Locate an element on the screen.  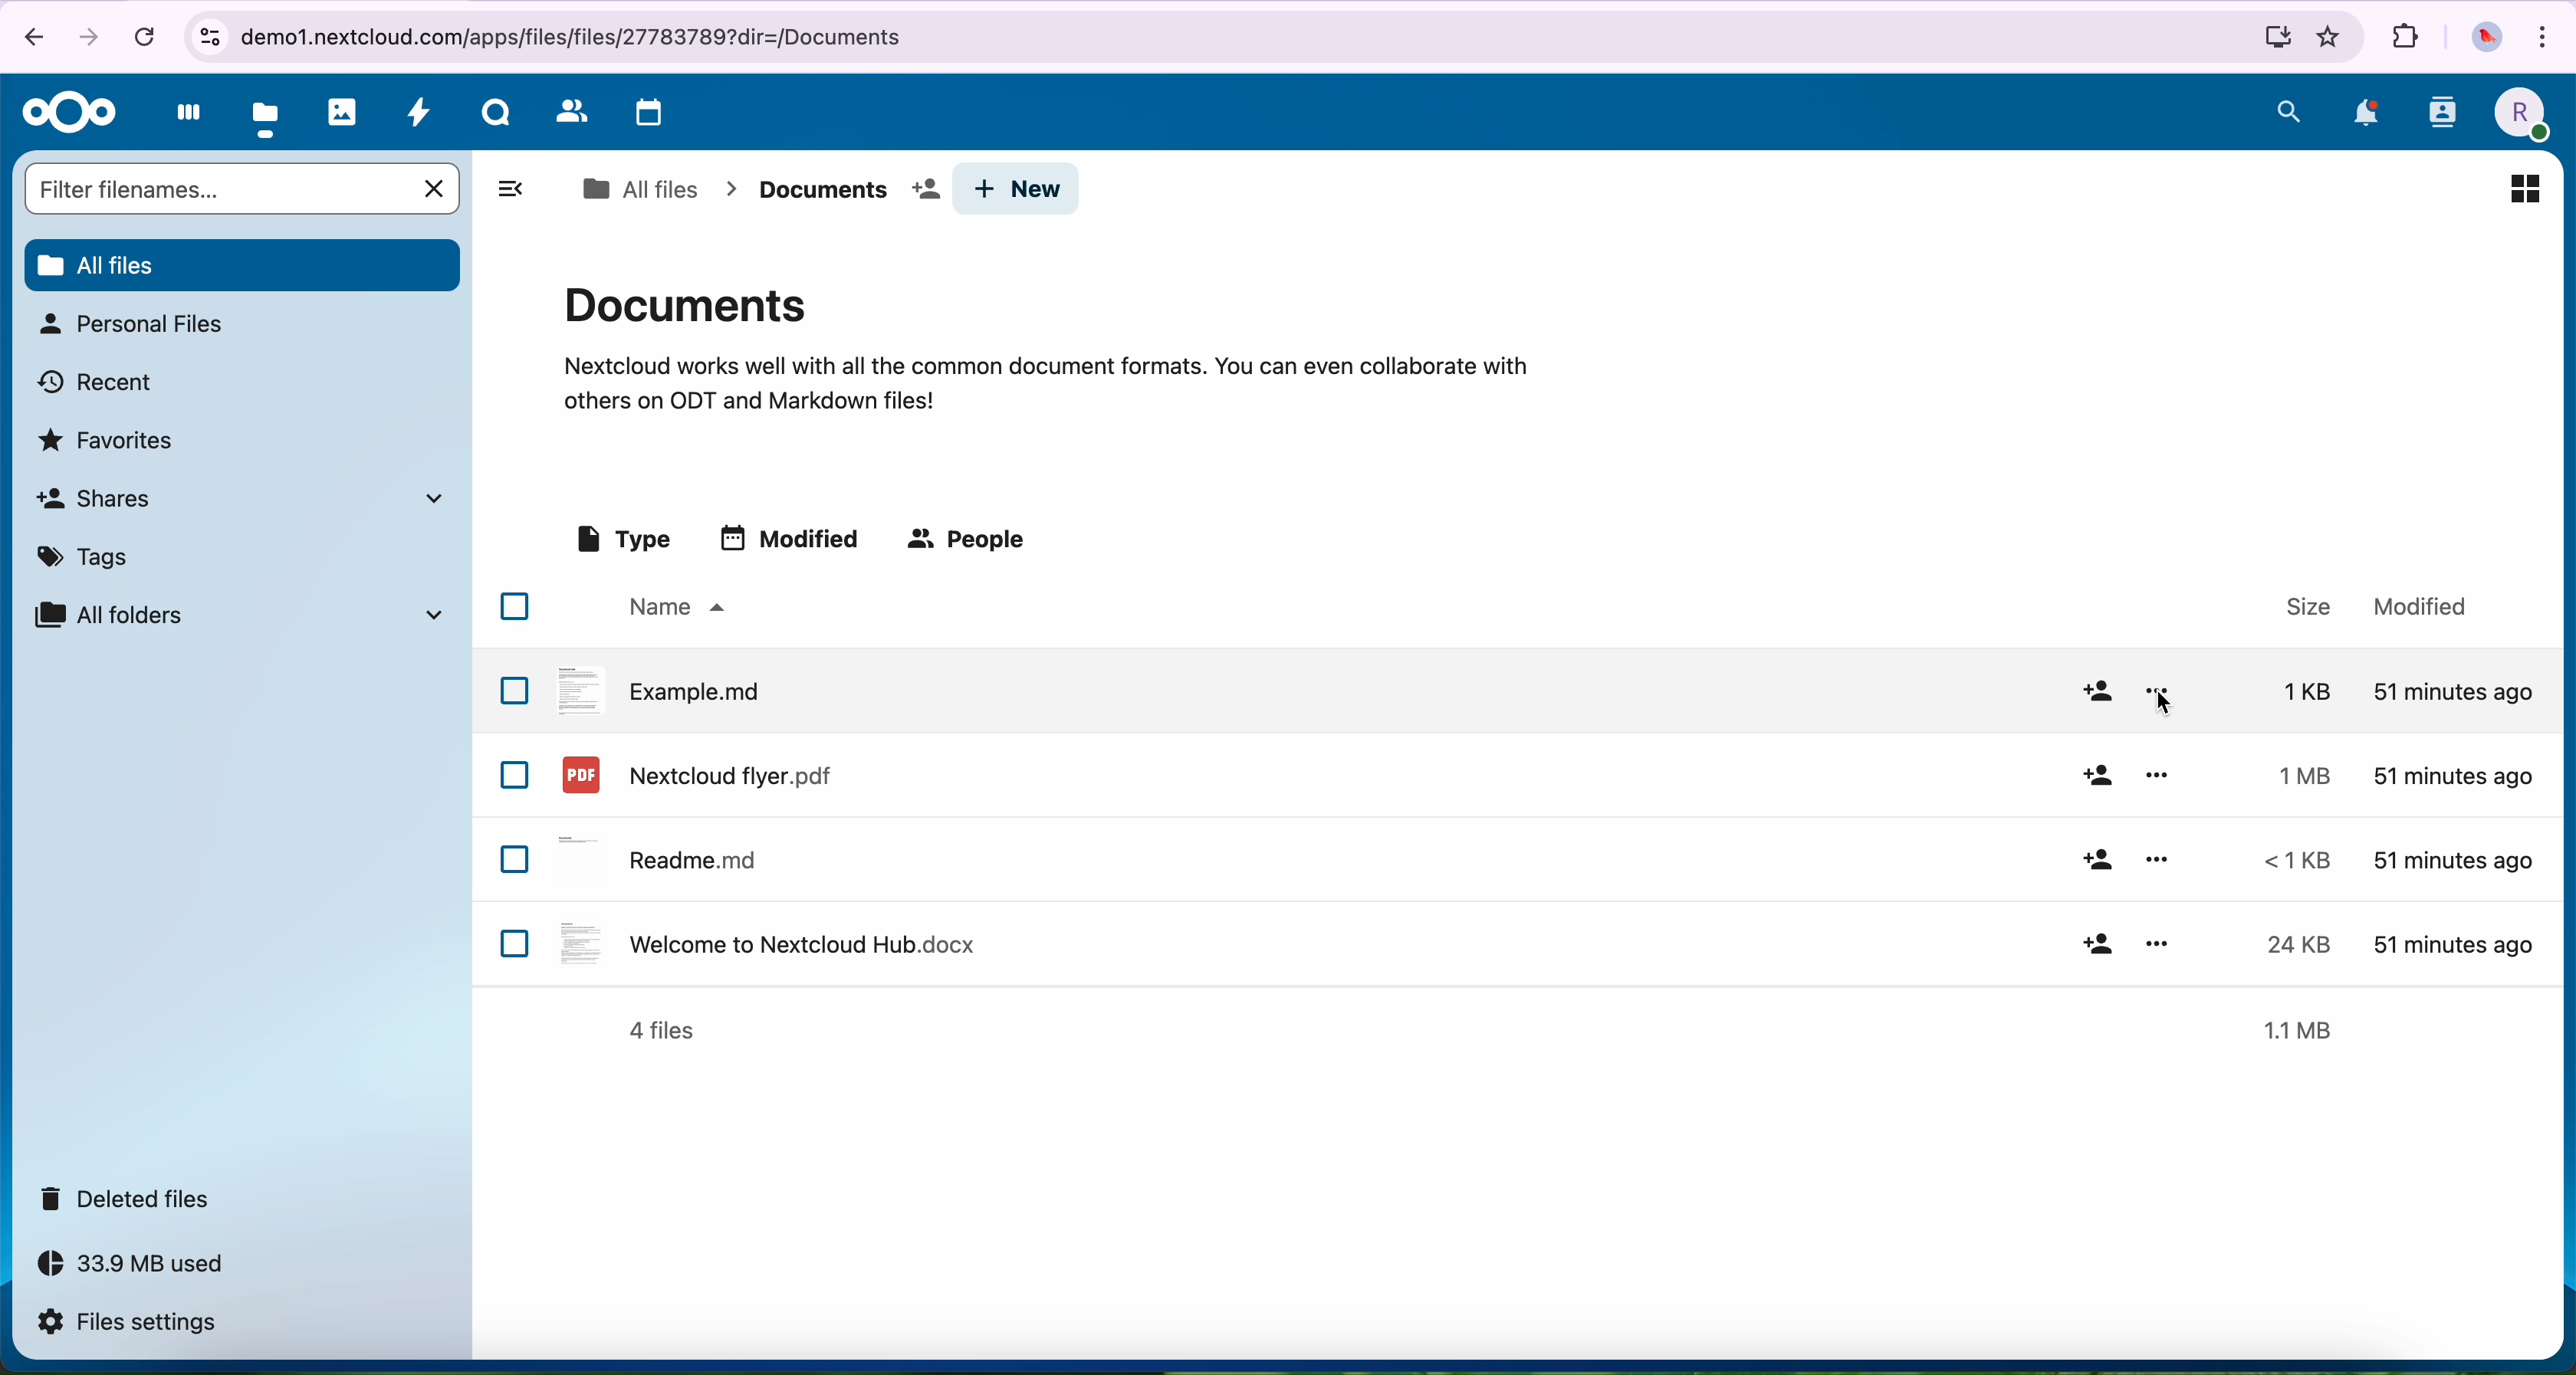
welcome to nextcloud hub.docx is located at coordinates (764, 942).